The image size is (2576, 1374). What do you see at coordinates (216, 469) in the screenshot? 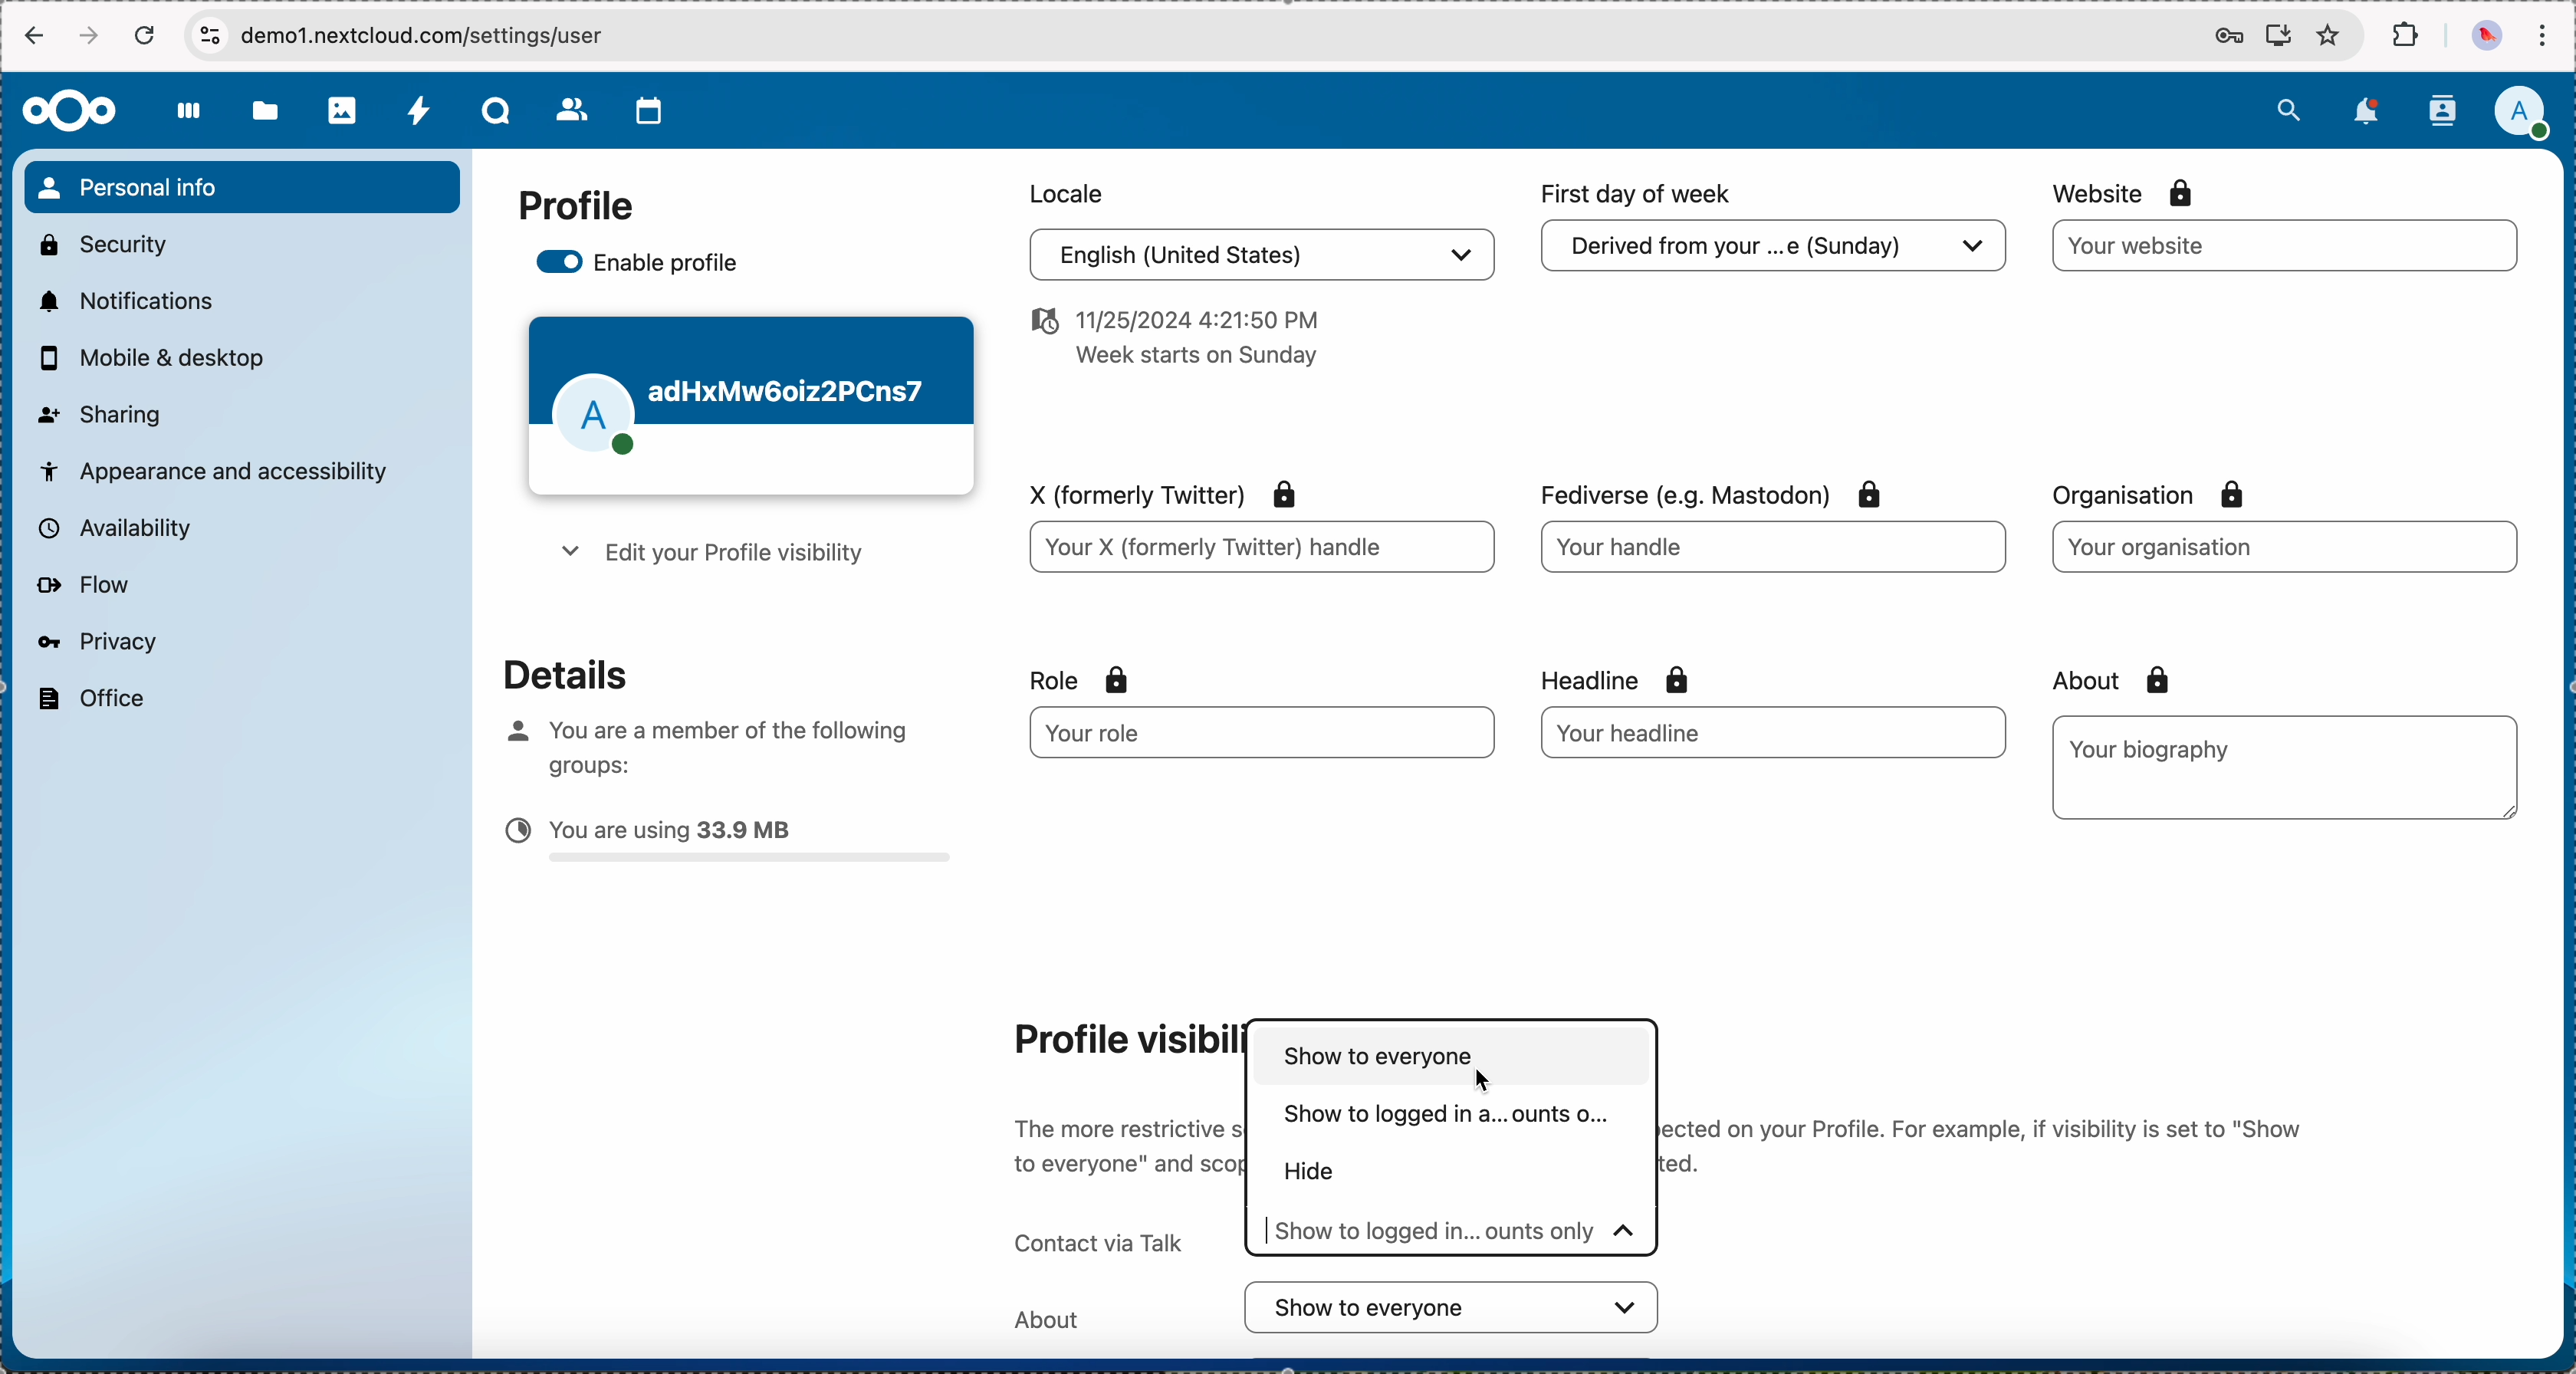
I see `appearance and accessibility` at bounding box center [216, 469].